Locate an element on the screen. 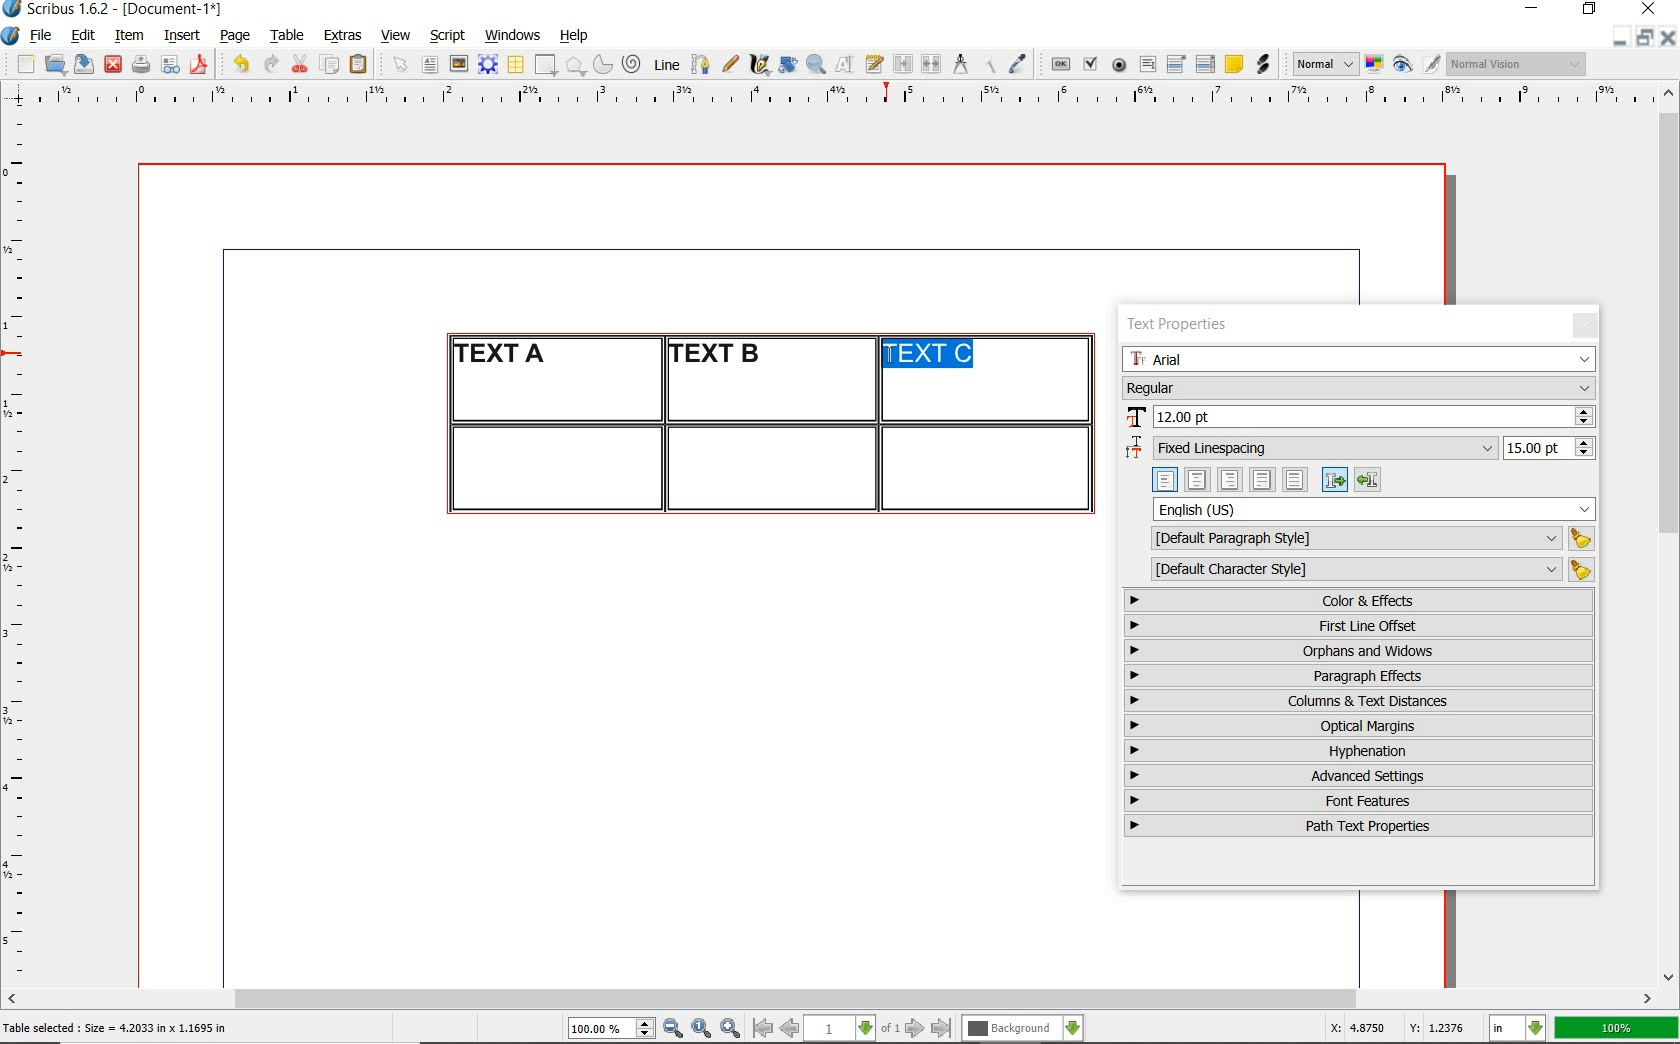 Image resolution: width=1680 pixels, height=1044 pixels. optical margins is located at coordinates (1360, 726).